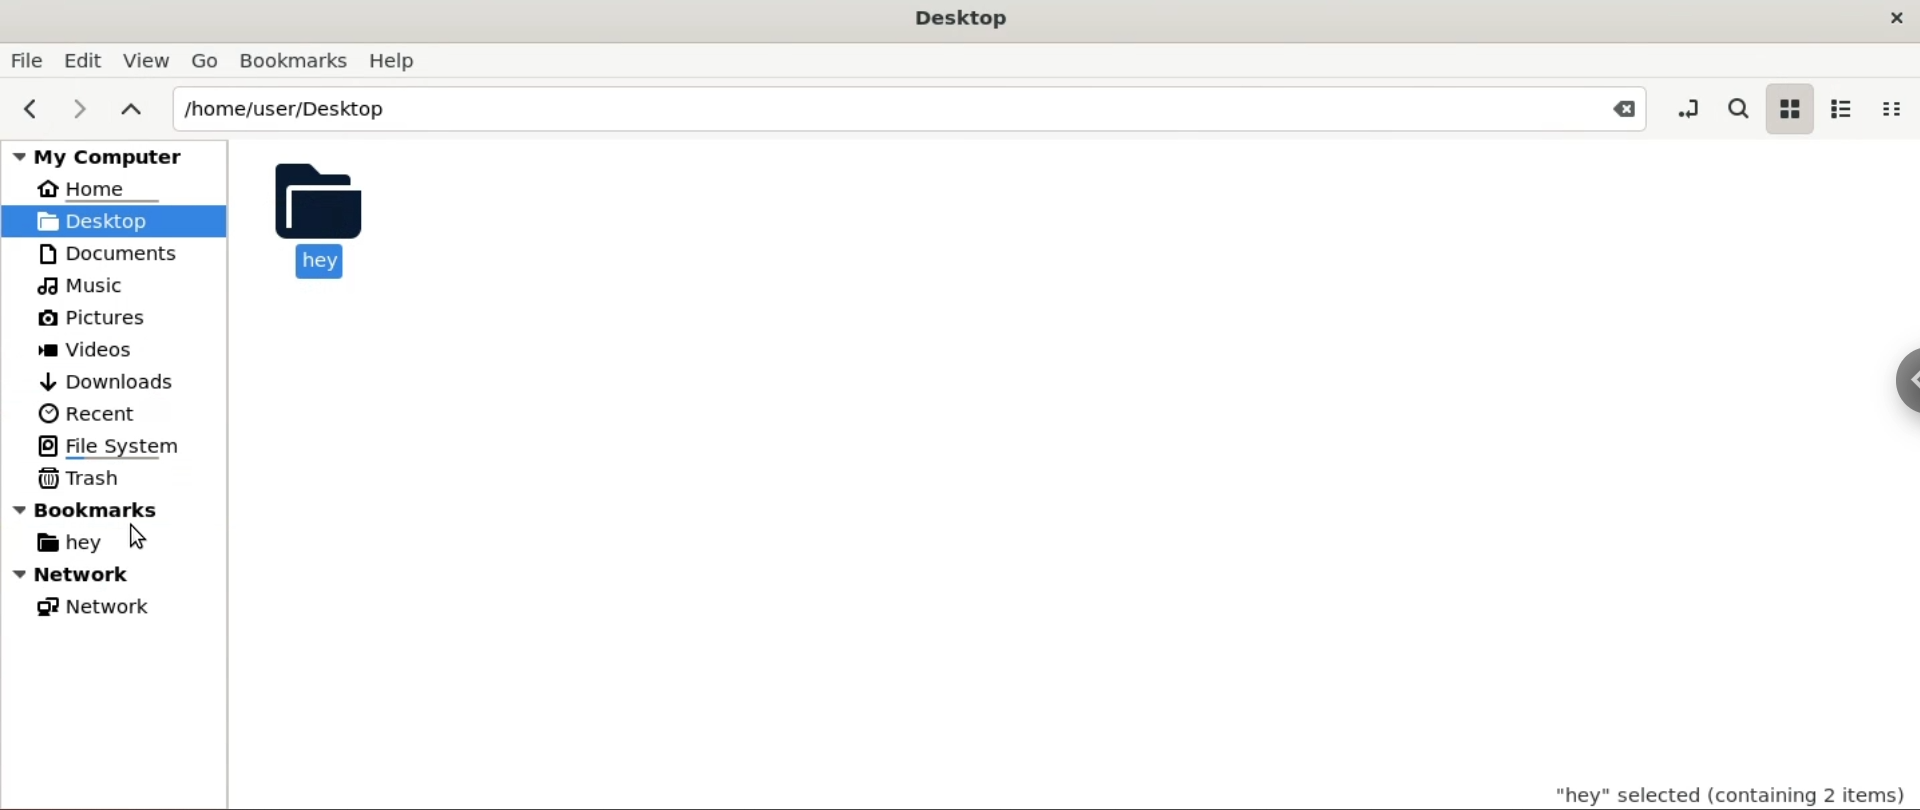 The height and width of the screenshot is (810, 1920). What do you see at coordinates (90, 478) in the screenshot?
I see `Trash` at bounding box center [90, 478].